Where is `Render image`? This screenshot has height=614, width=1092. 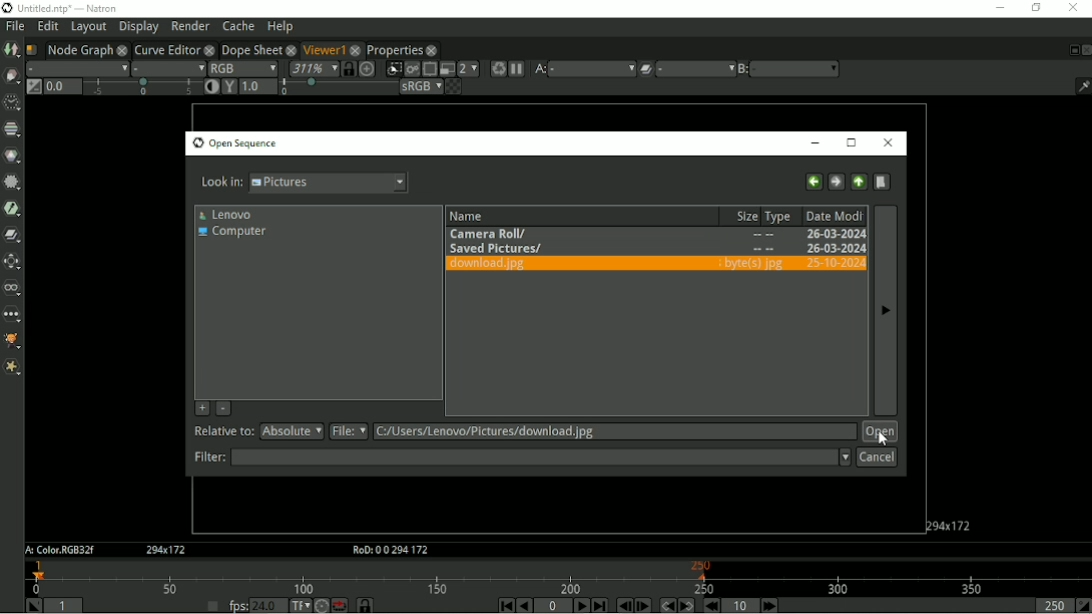 Render image is located at coordinates (411, 69).